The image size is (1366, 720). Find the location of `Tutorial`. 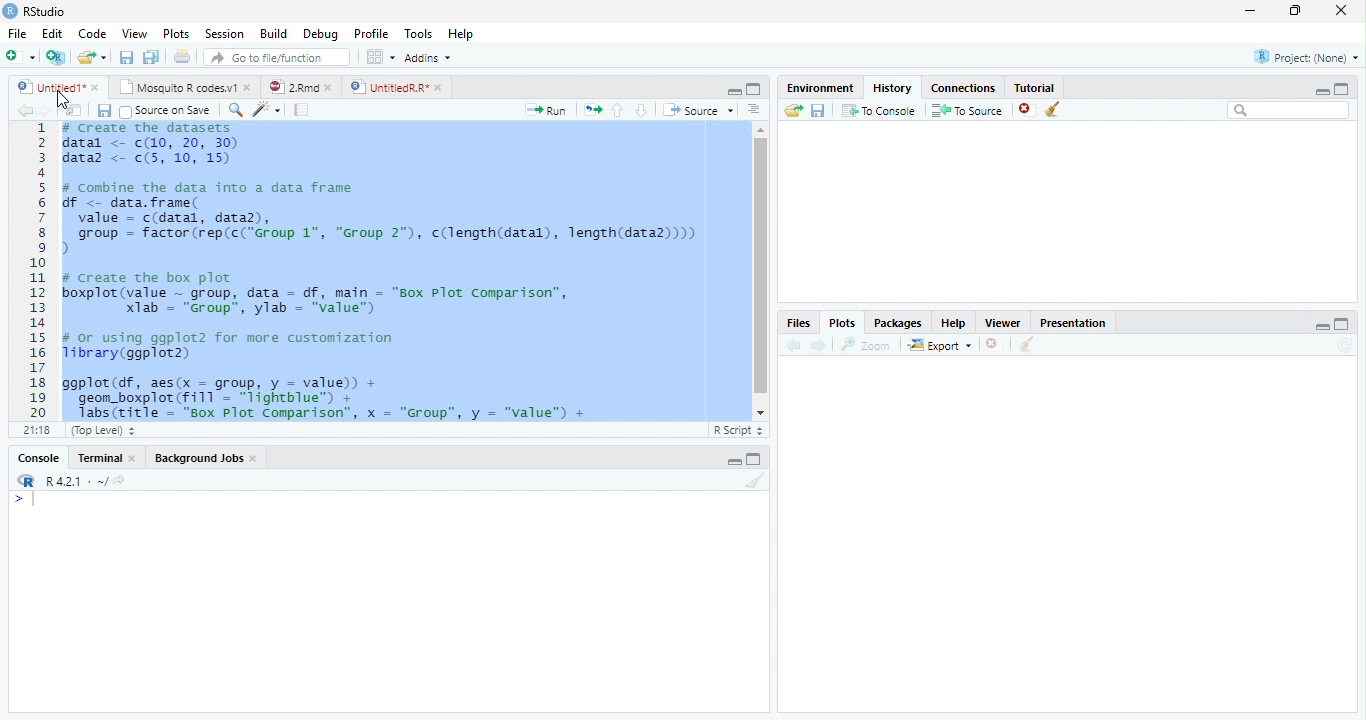

Tutorial is located at coordinates (1035, 88).